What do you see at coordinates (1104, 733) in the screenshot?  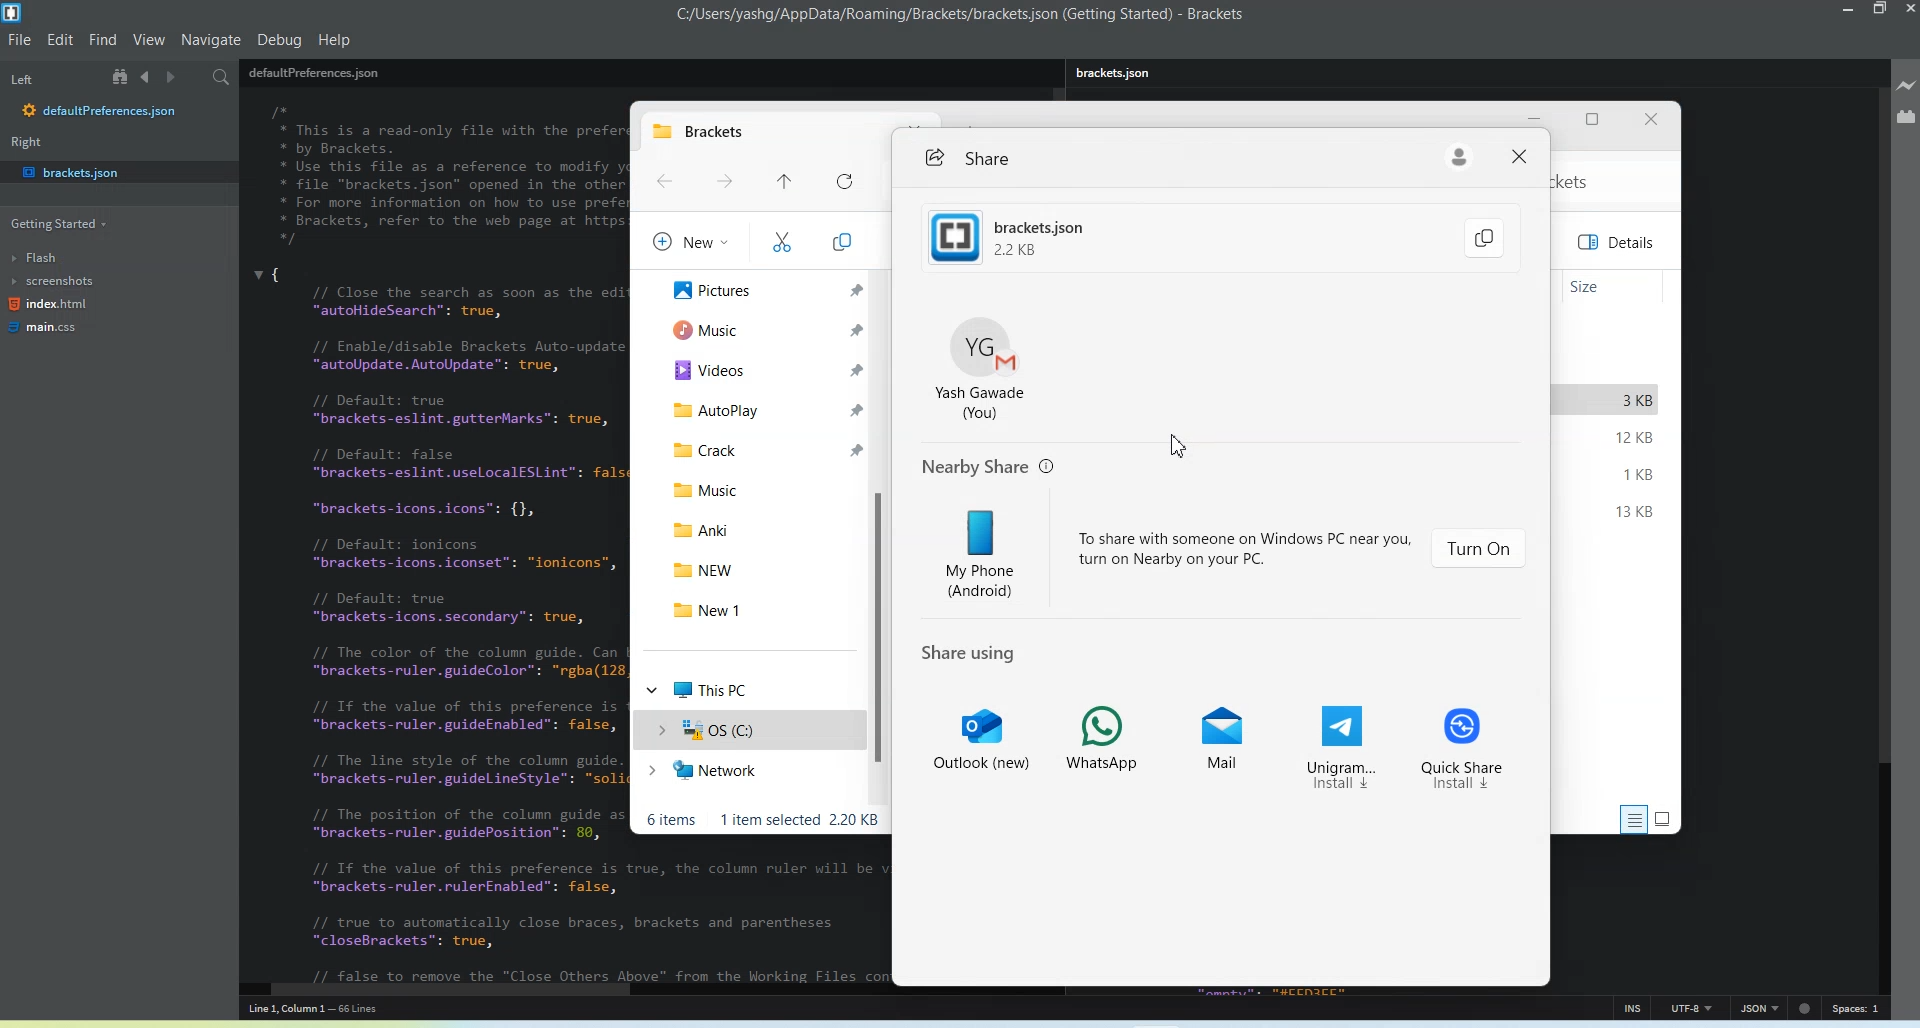 I see `Whatsapp` at bounding box center [1104, 733].